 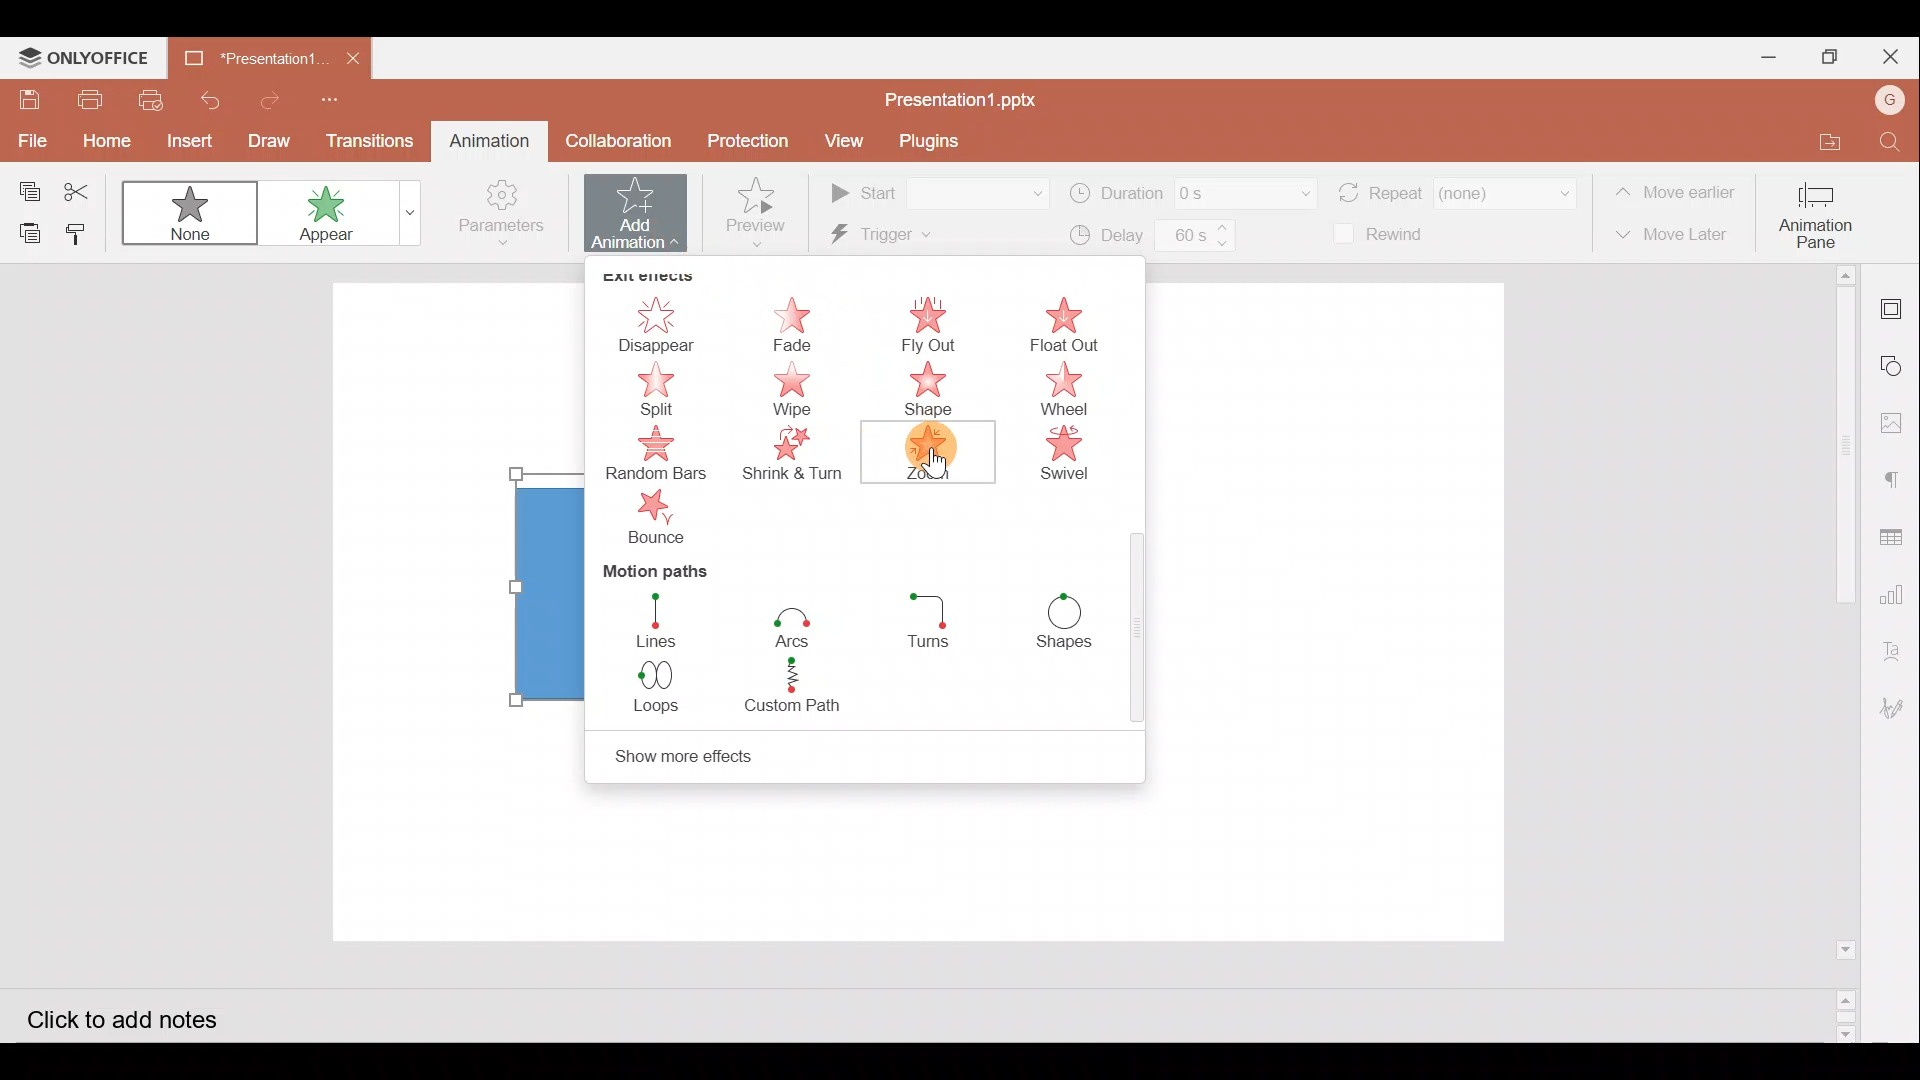 I want to click on Presentation1., so click(x=248, y=53).